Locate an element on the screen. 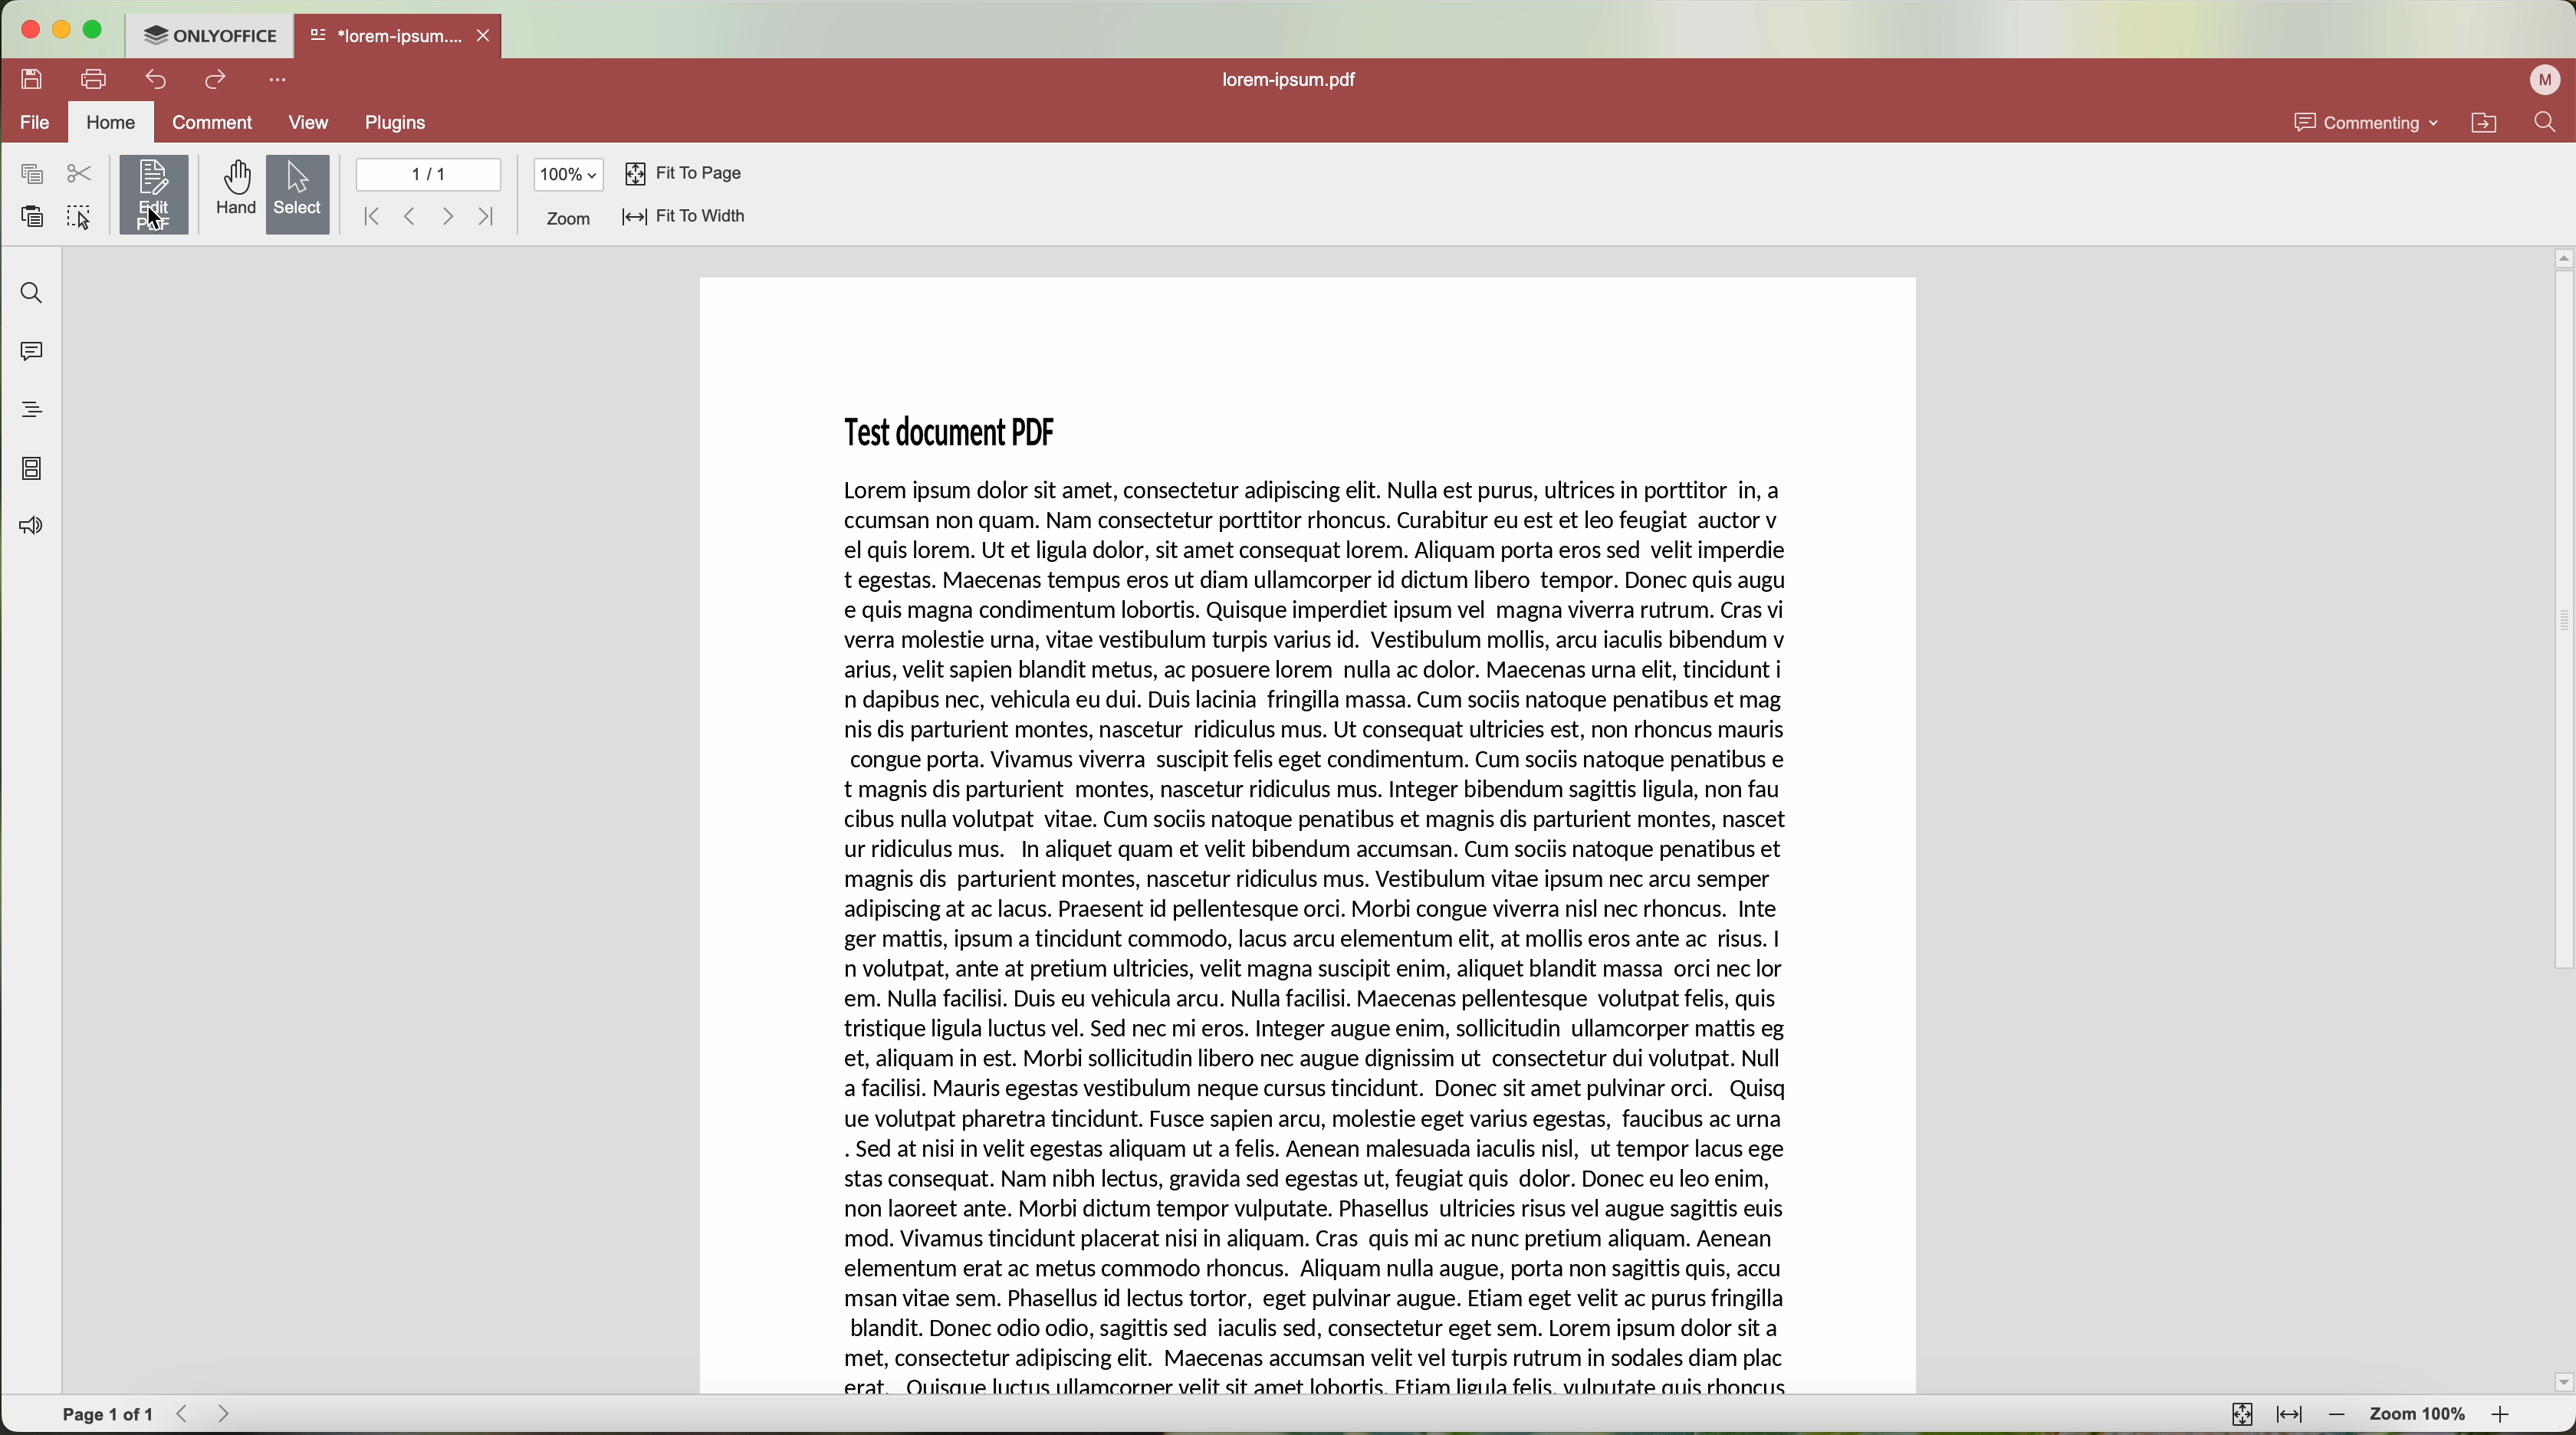 The image size is (2576, 1435). minimize is located at coordinates (66, 27).